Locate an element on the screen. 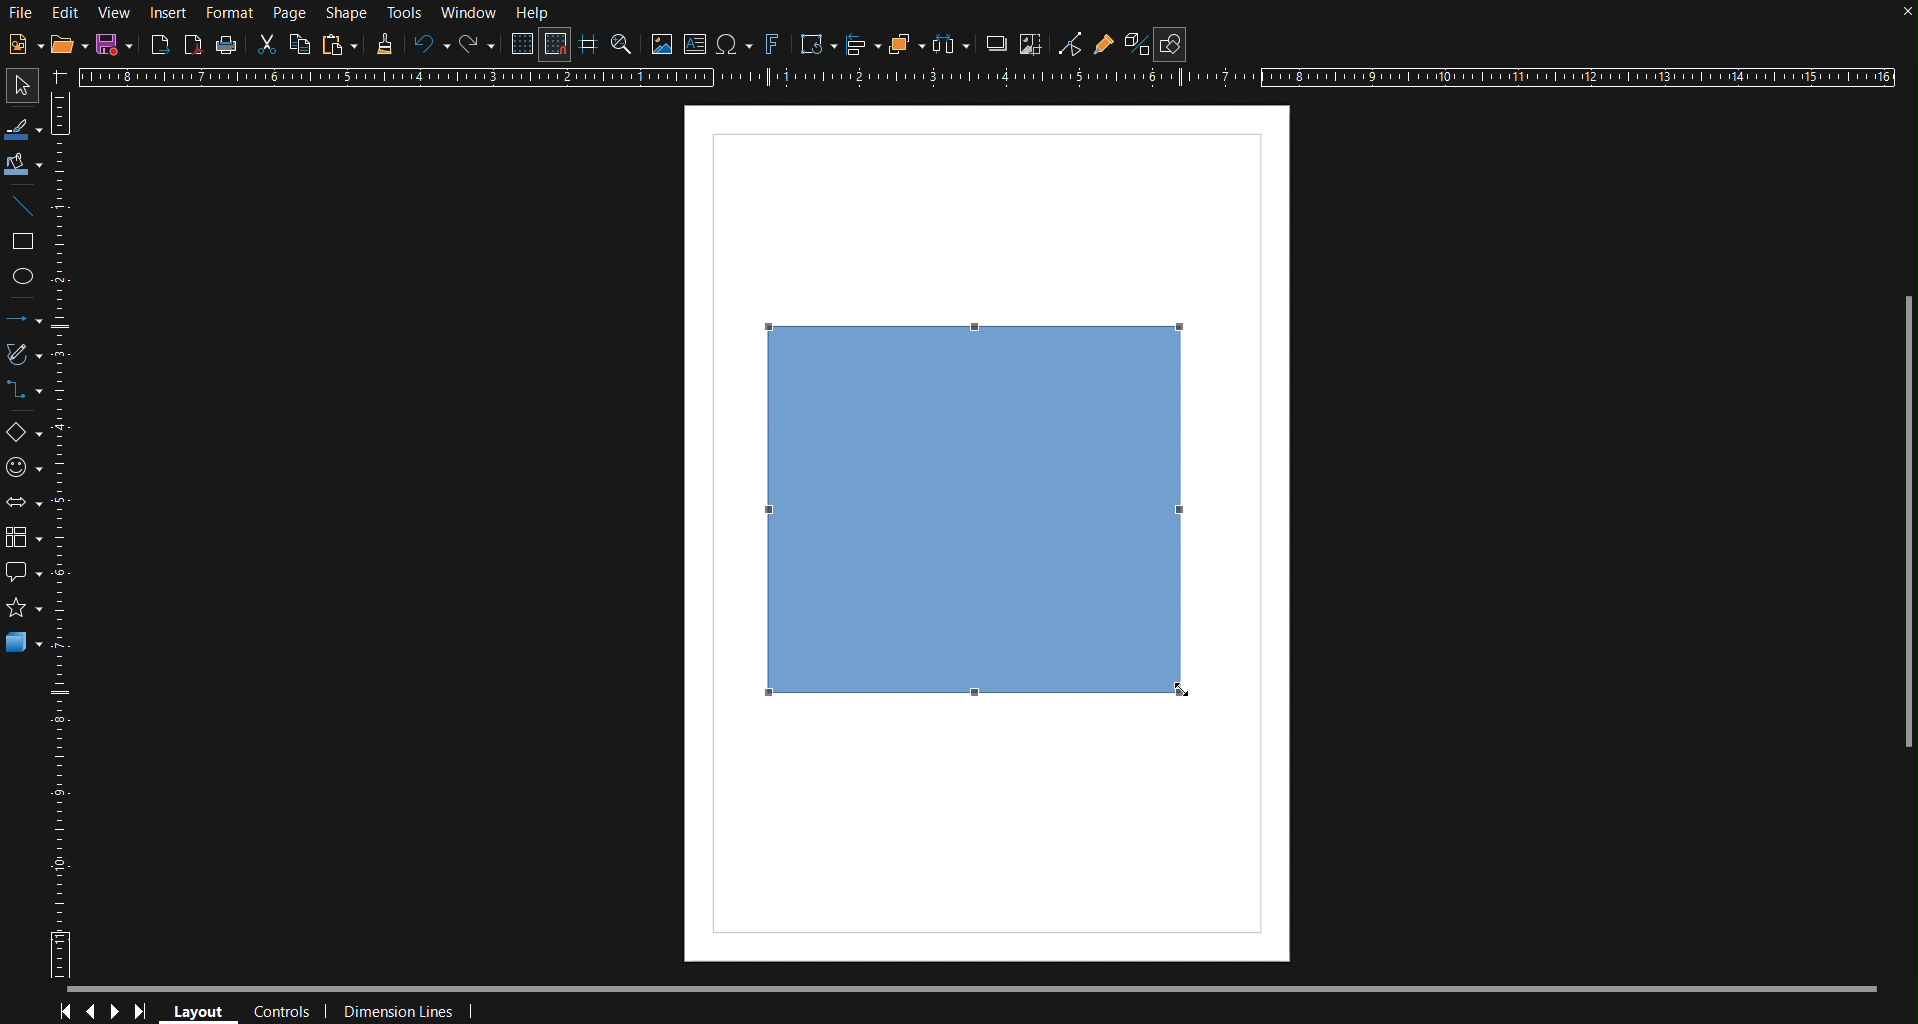 The width and height of the screenshot is (1918, 1024). Insert Image is located at coordinates (660, 43).